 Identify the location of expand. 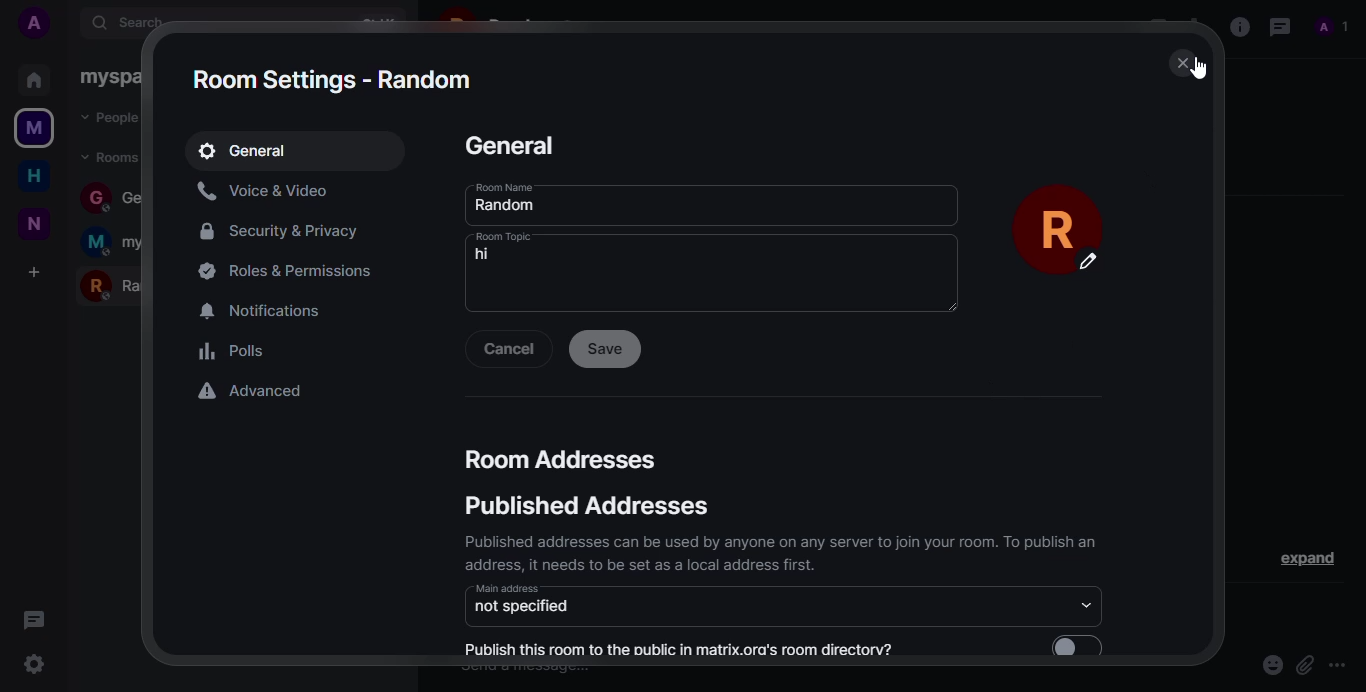
(1306, 563).